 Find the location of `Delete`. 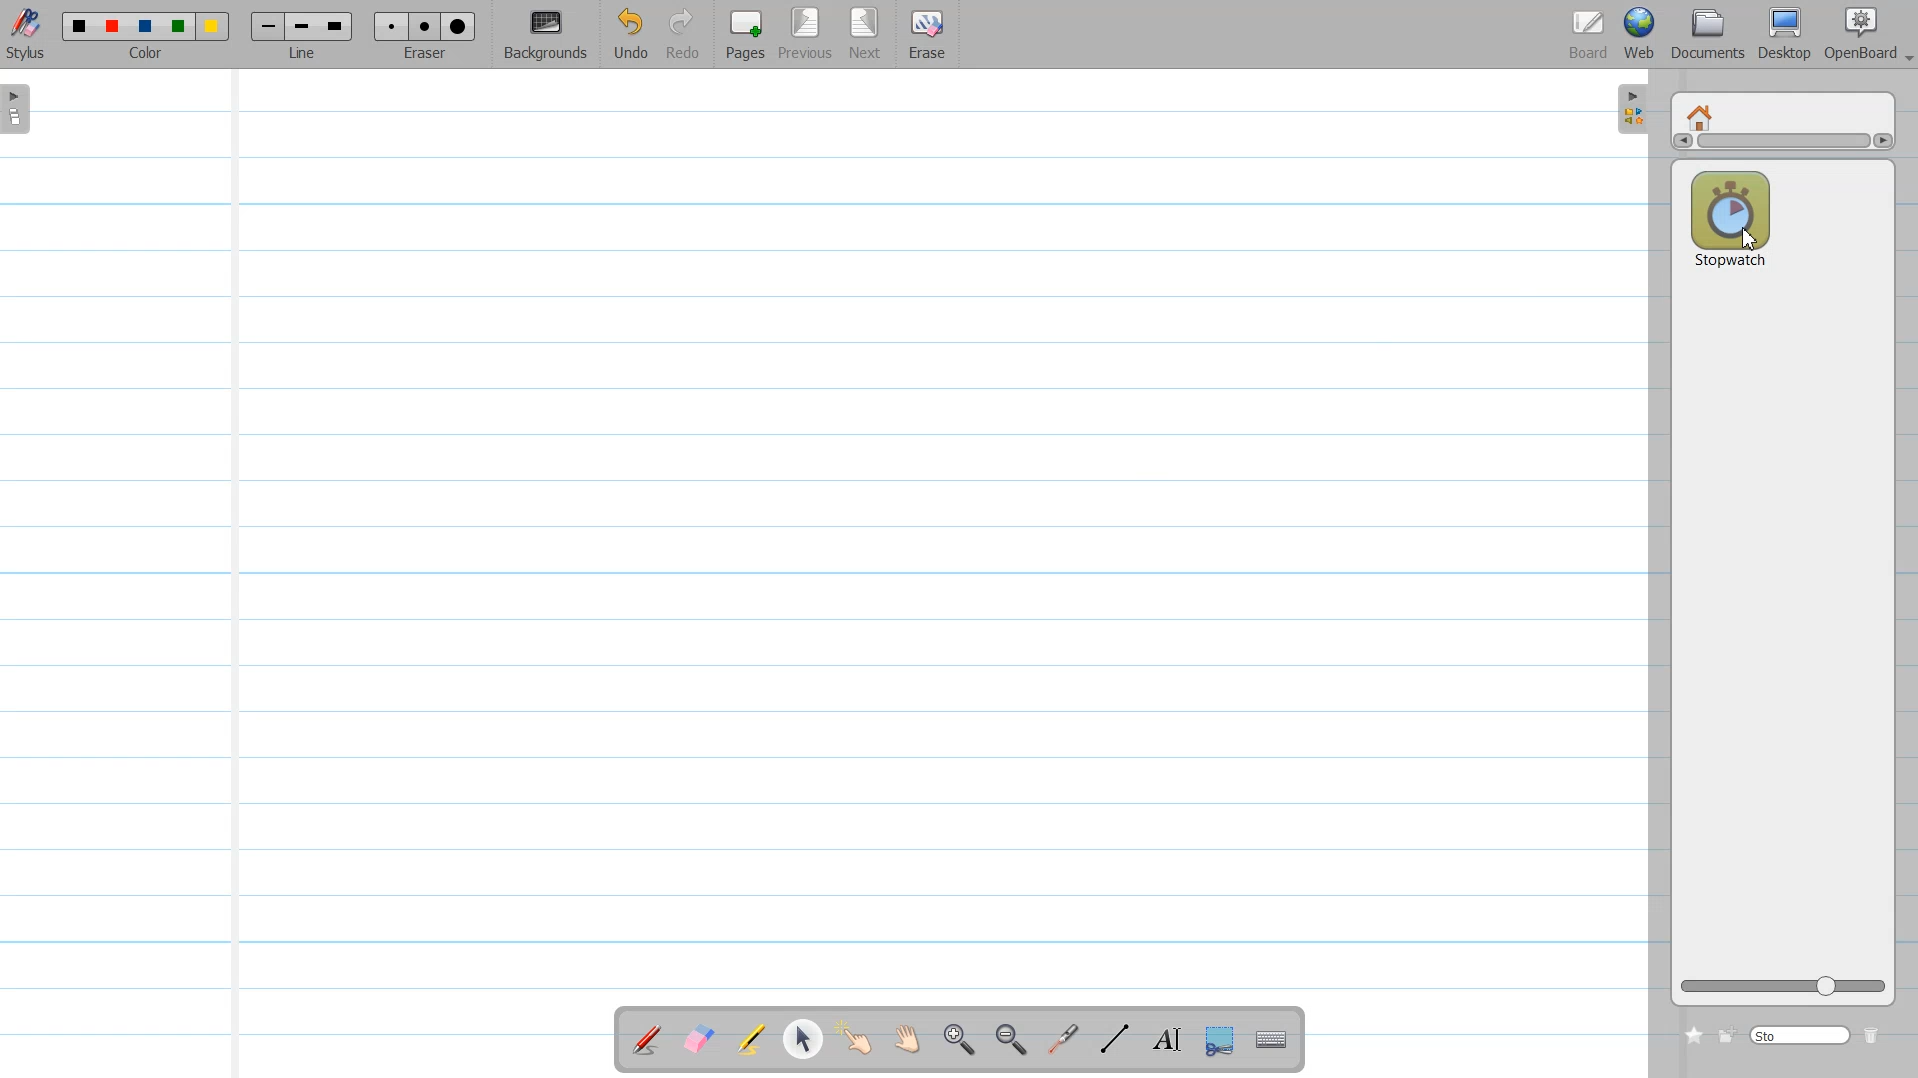

Delete is located at coordinates (1873, 1035).